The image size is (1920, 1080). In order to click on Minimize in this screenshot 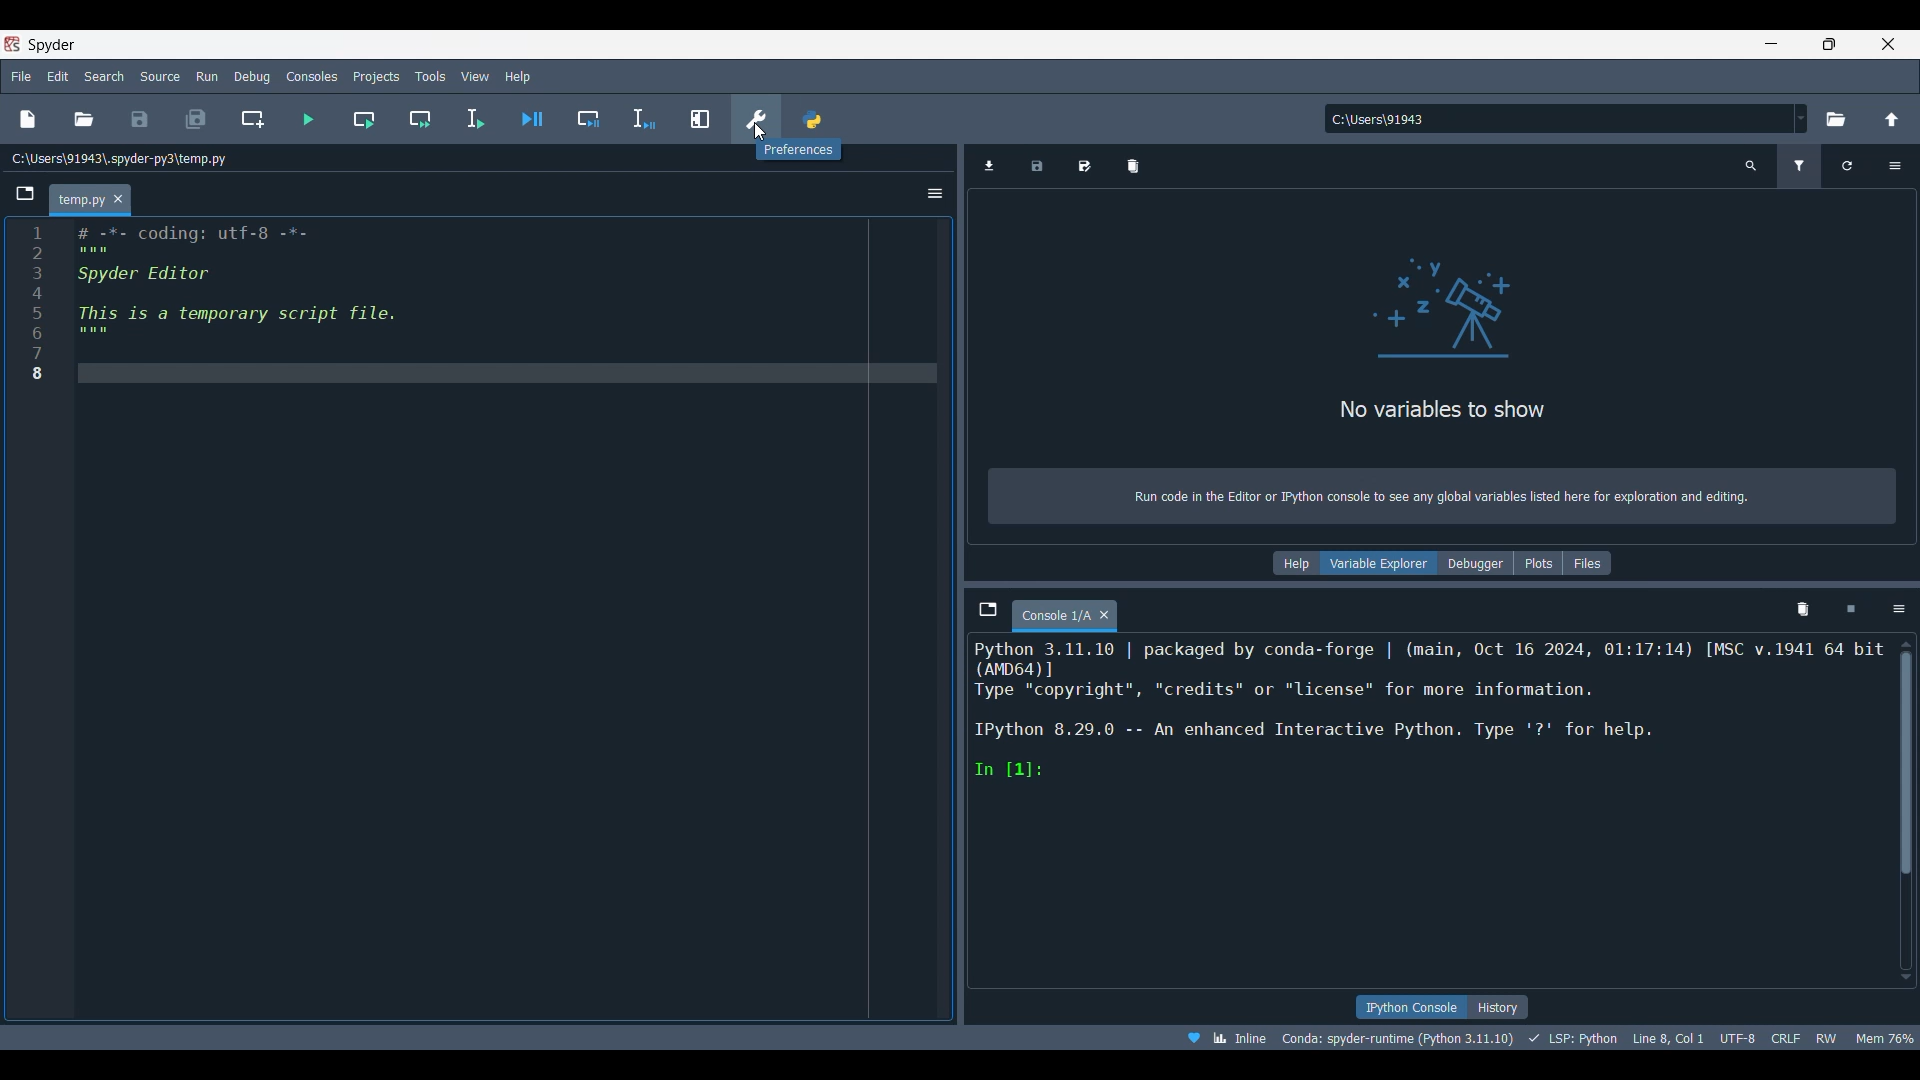, I will do `click(1772, 43)`.